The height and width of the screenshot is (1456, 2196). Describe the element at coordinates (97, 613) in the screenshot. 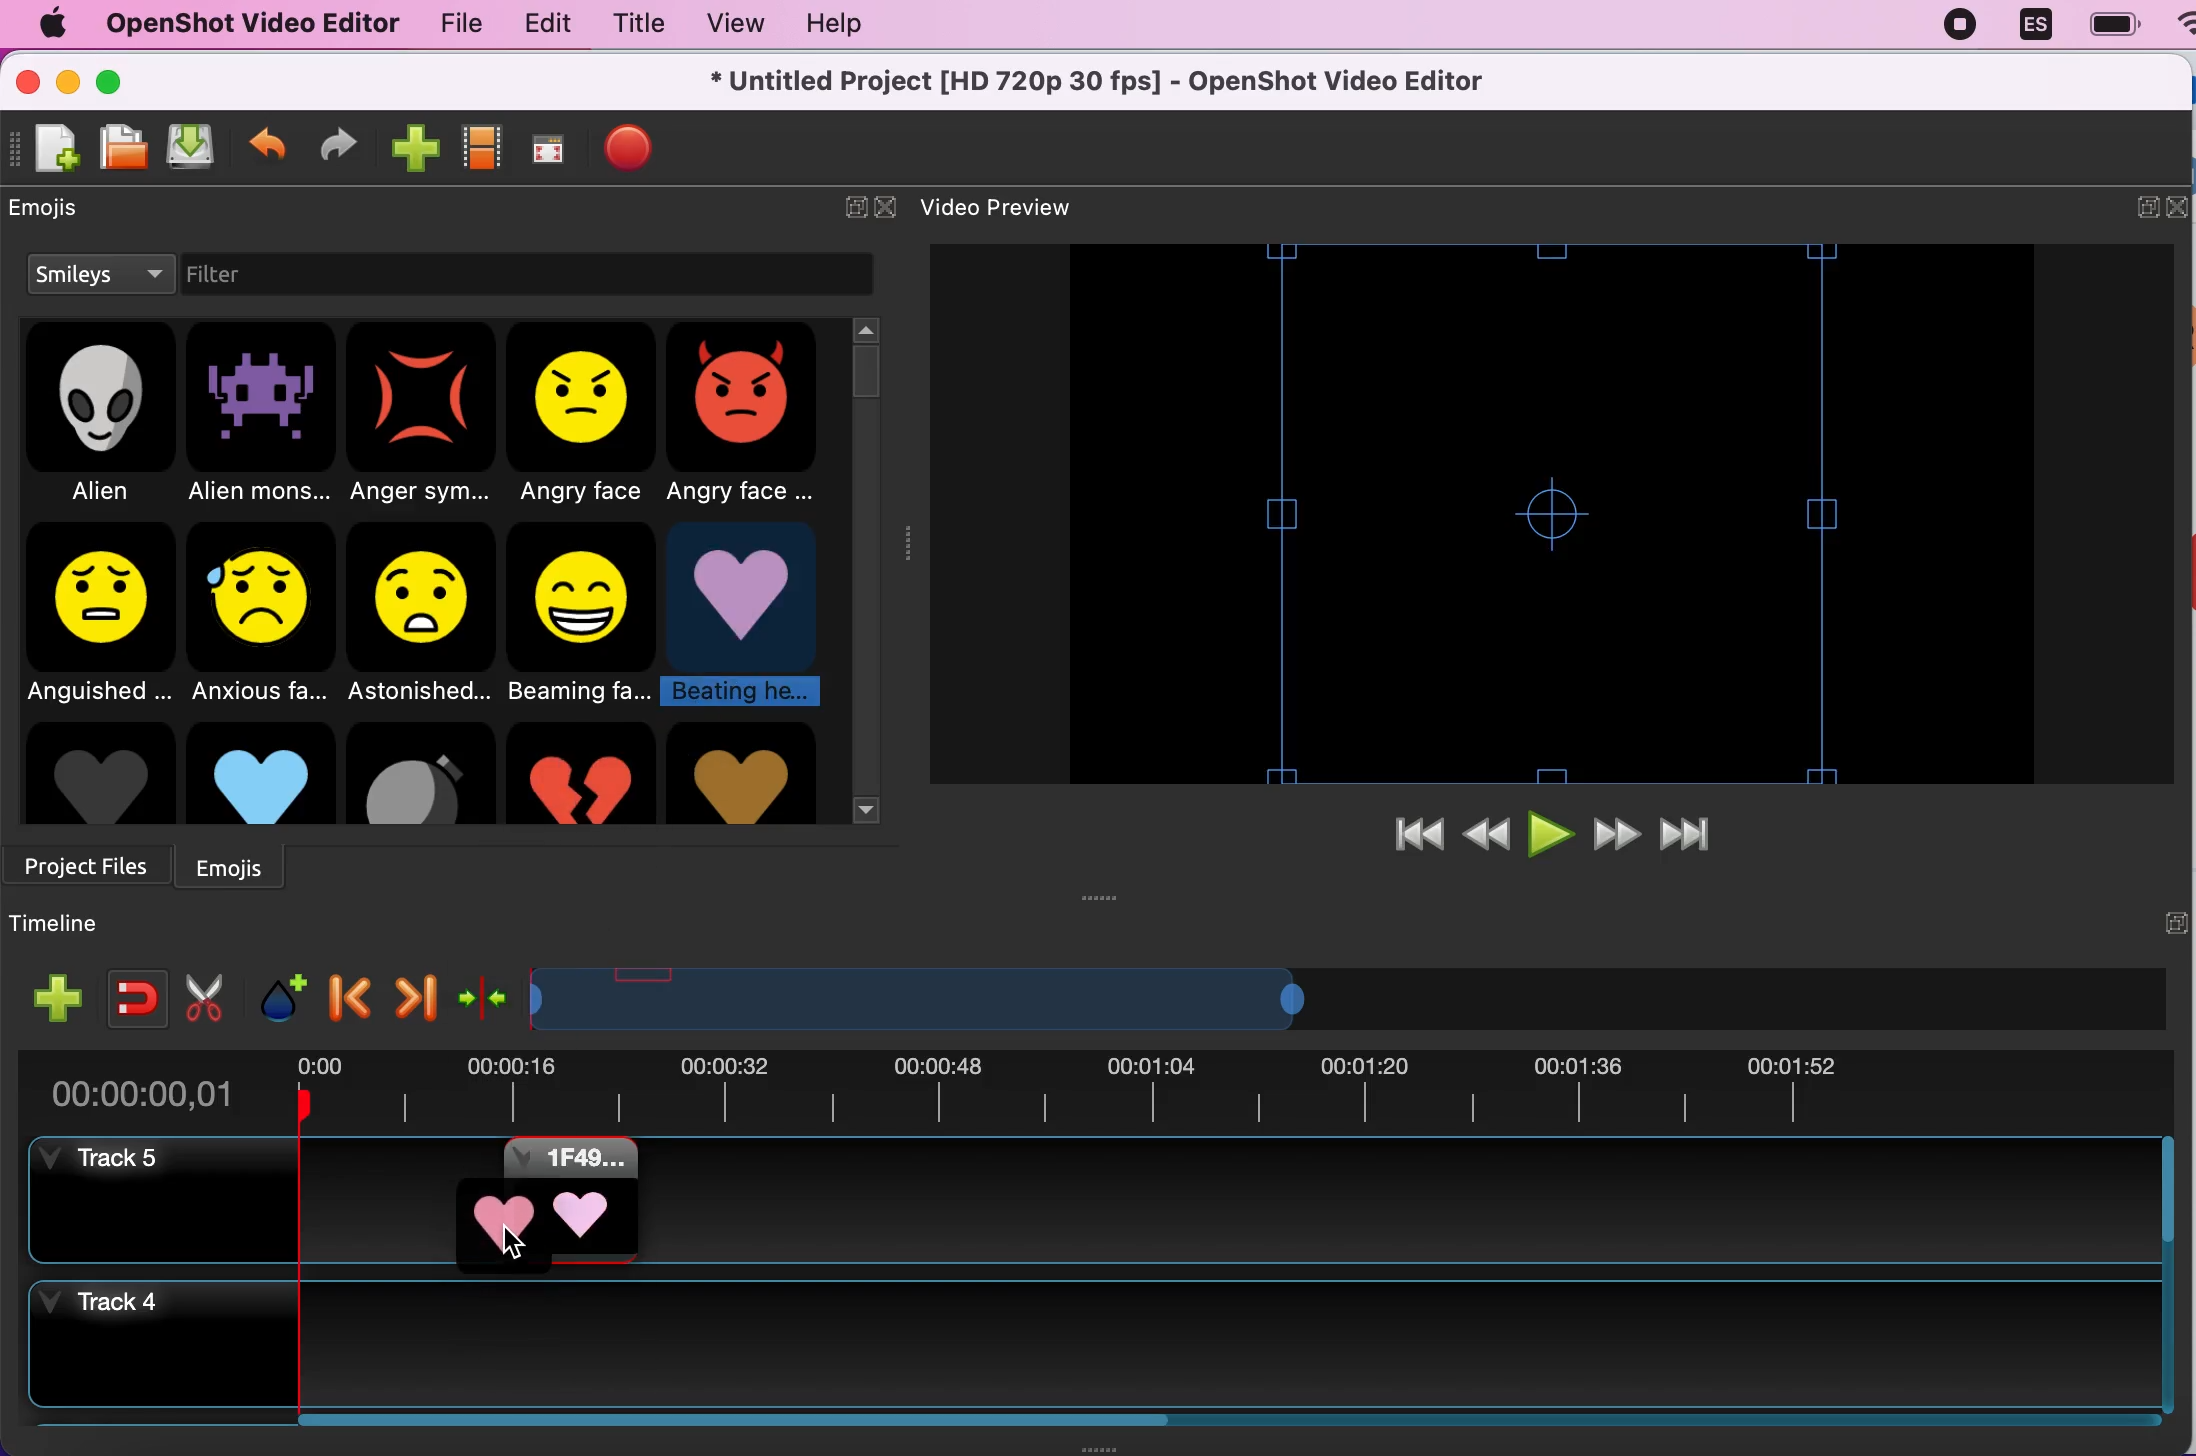

I see `anguished` at that location.